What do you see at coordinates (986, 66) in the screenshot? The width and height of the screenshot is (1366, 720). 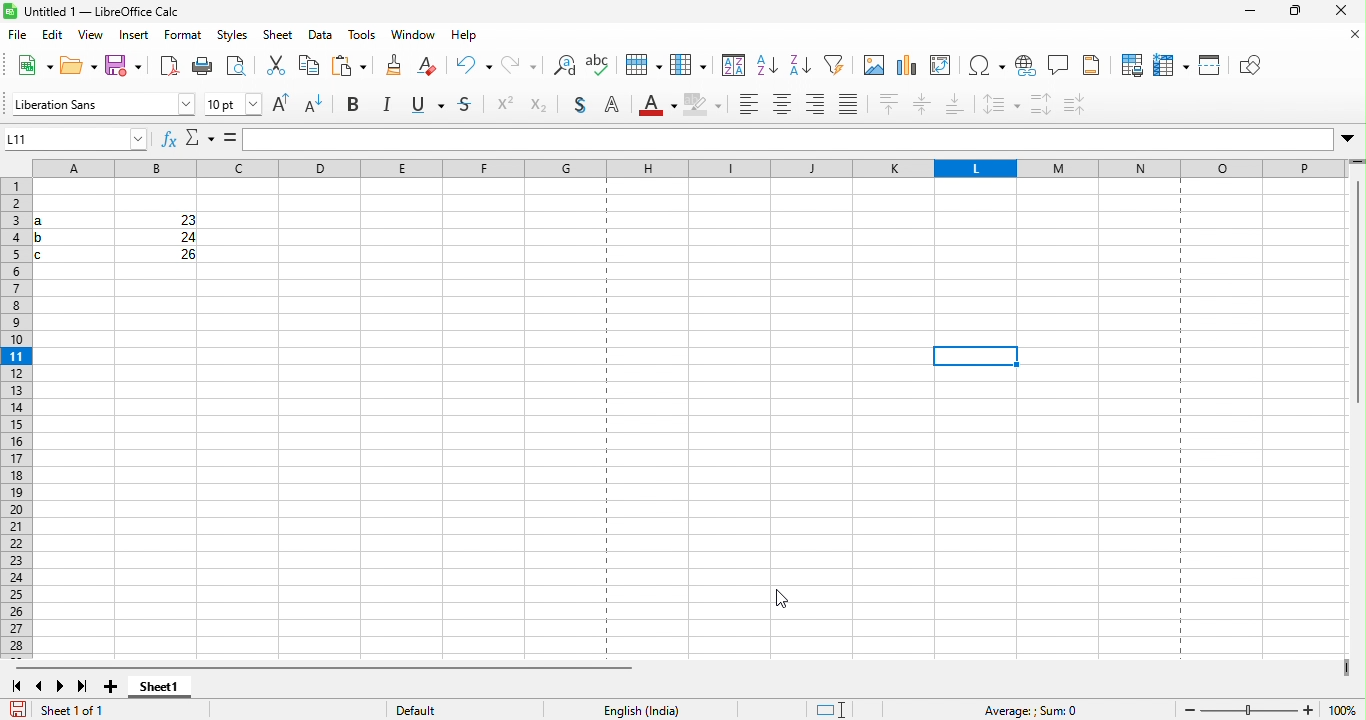 I see `special character` at bounding box center [986, 66].